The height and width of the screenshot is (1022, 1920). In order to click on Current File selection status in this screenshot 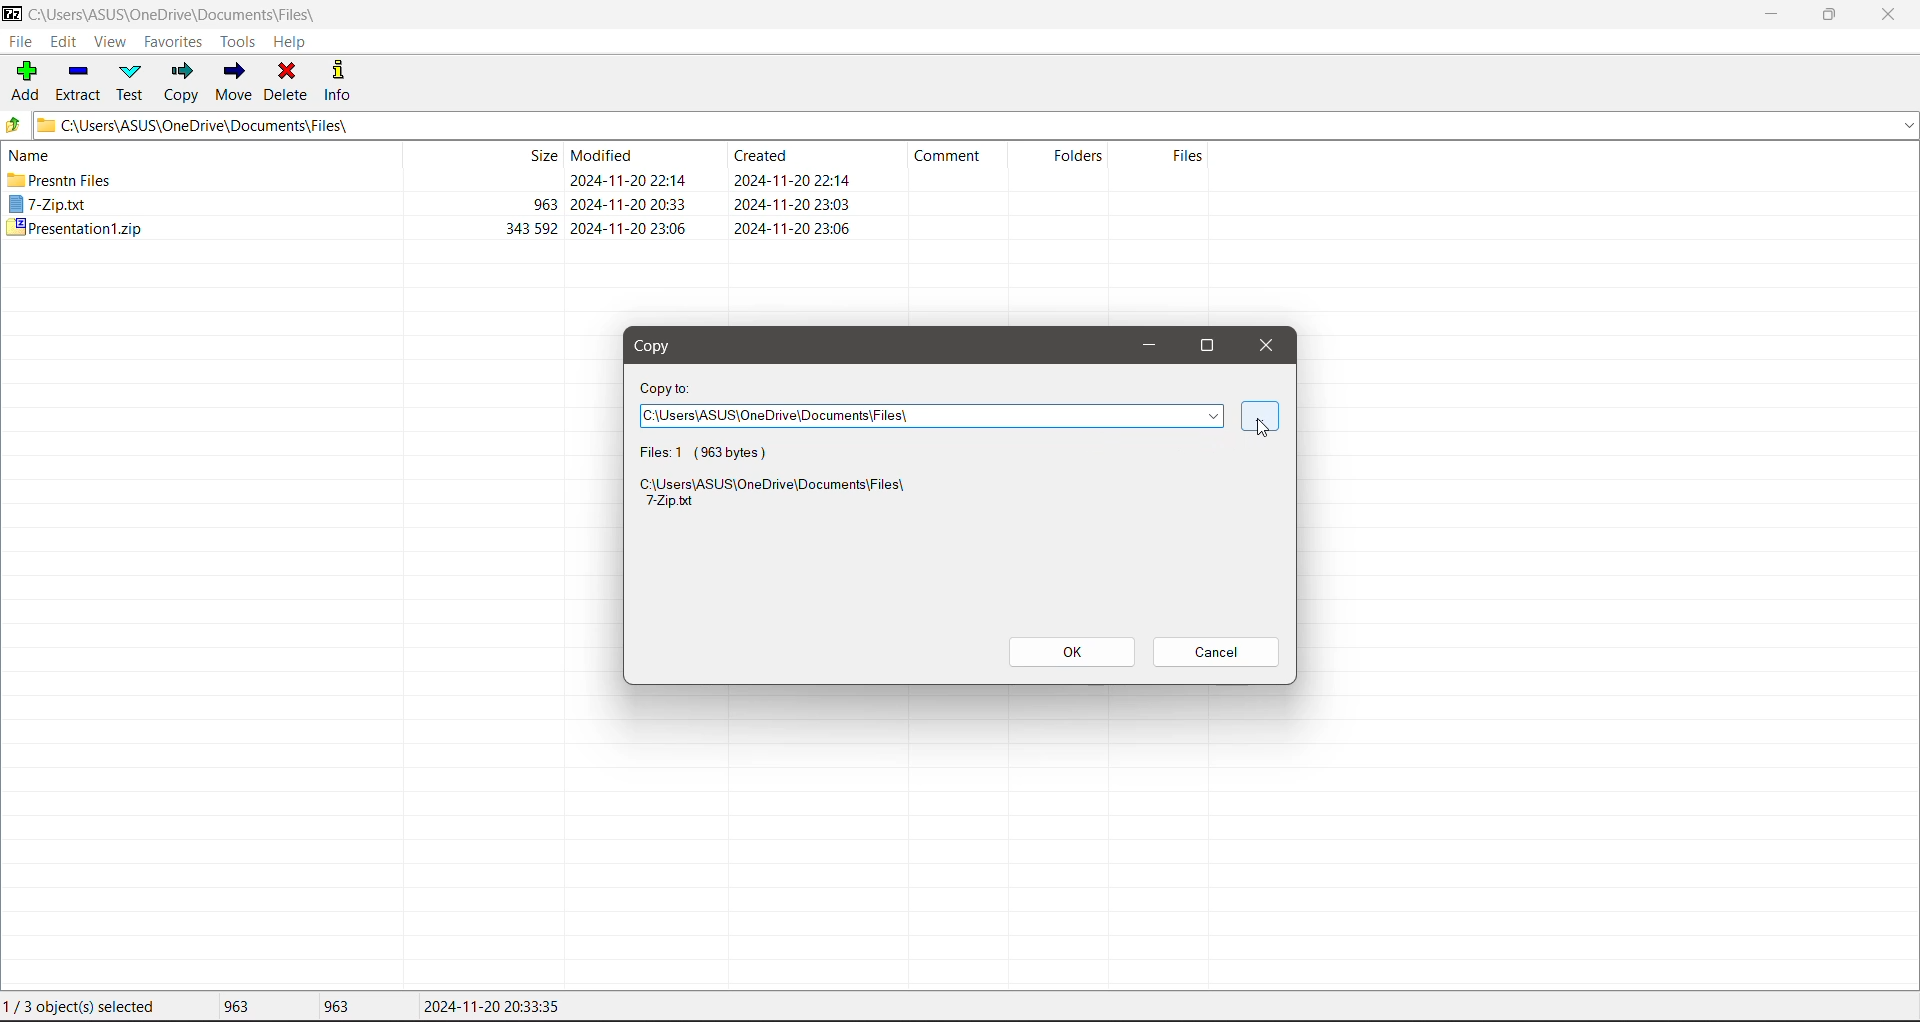, I will do `click(84, 1007)`.